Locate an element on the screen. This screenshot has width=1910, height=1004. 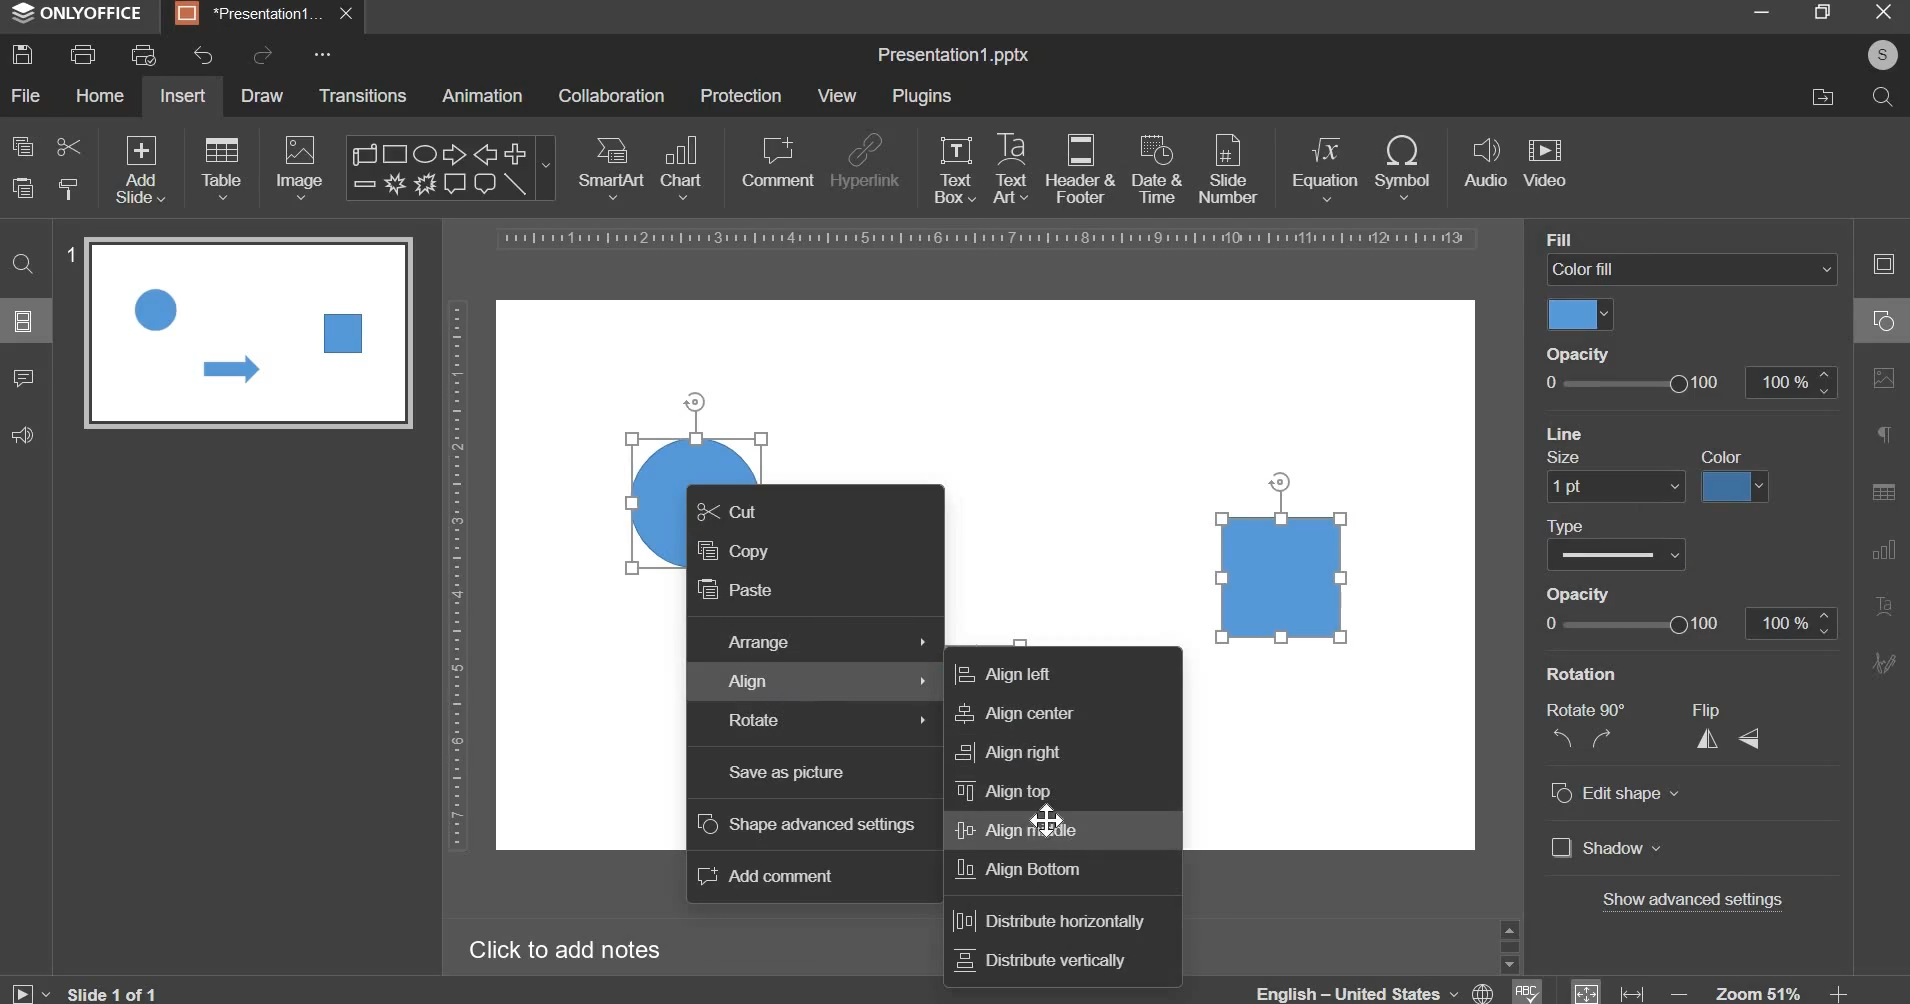
slide setting is located at coordinates (1882, 263).